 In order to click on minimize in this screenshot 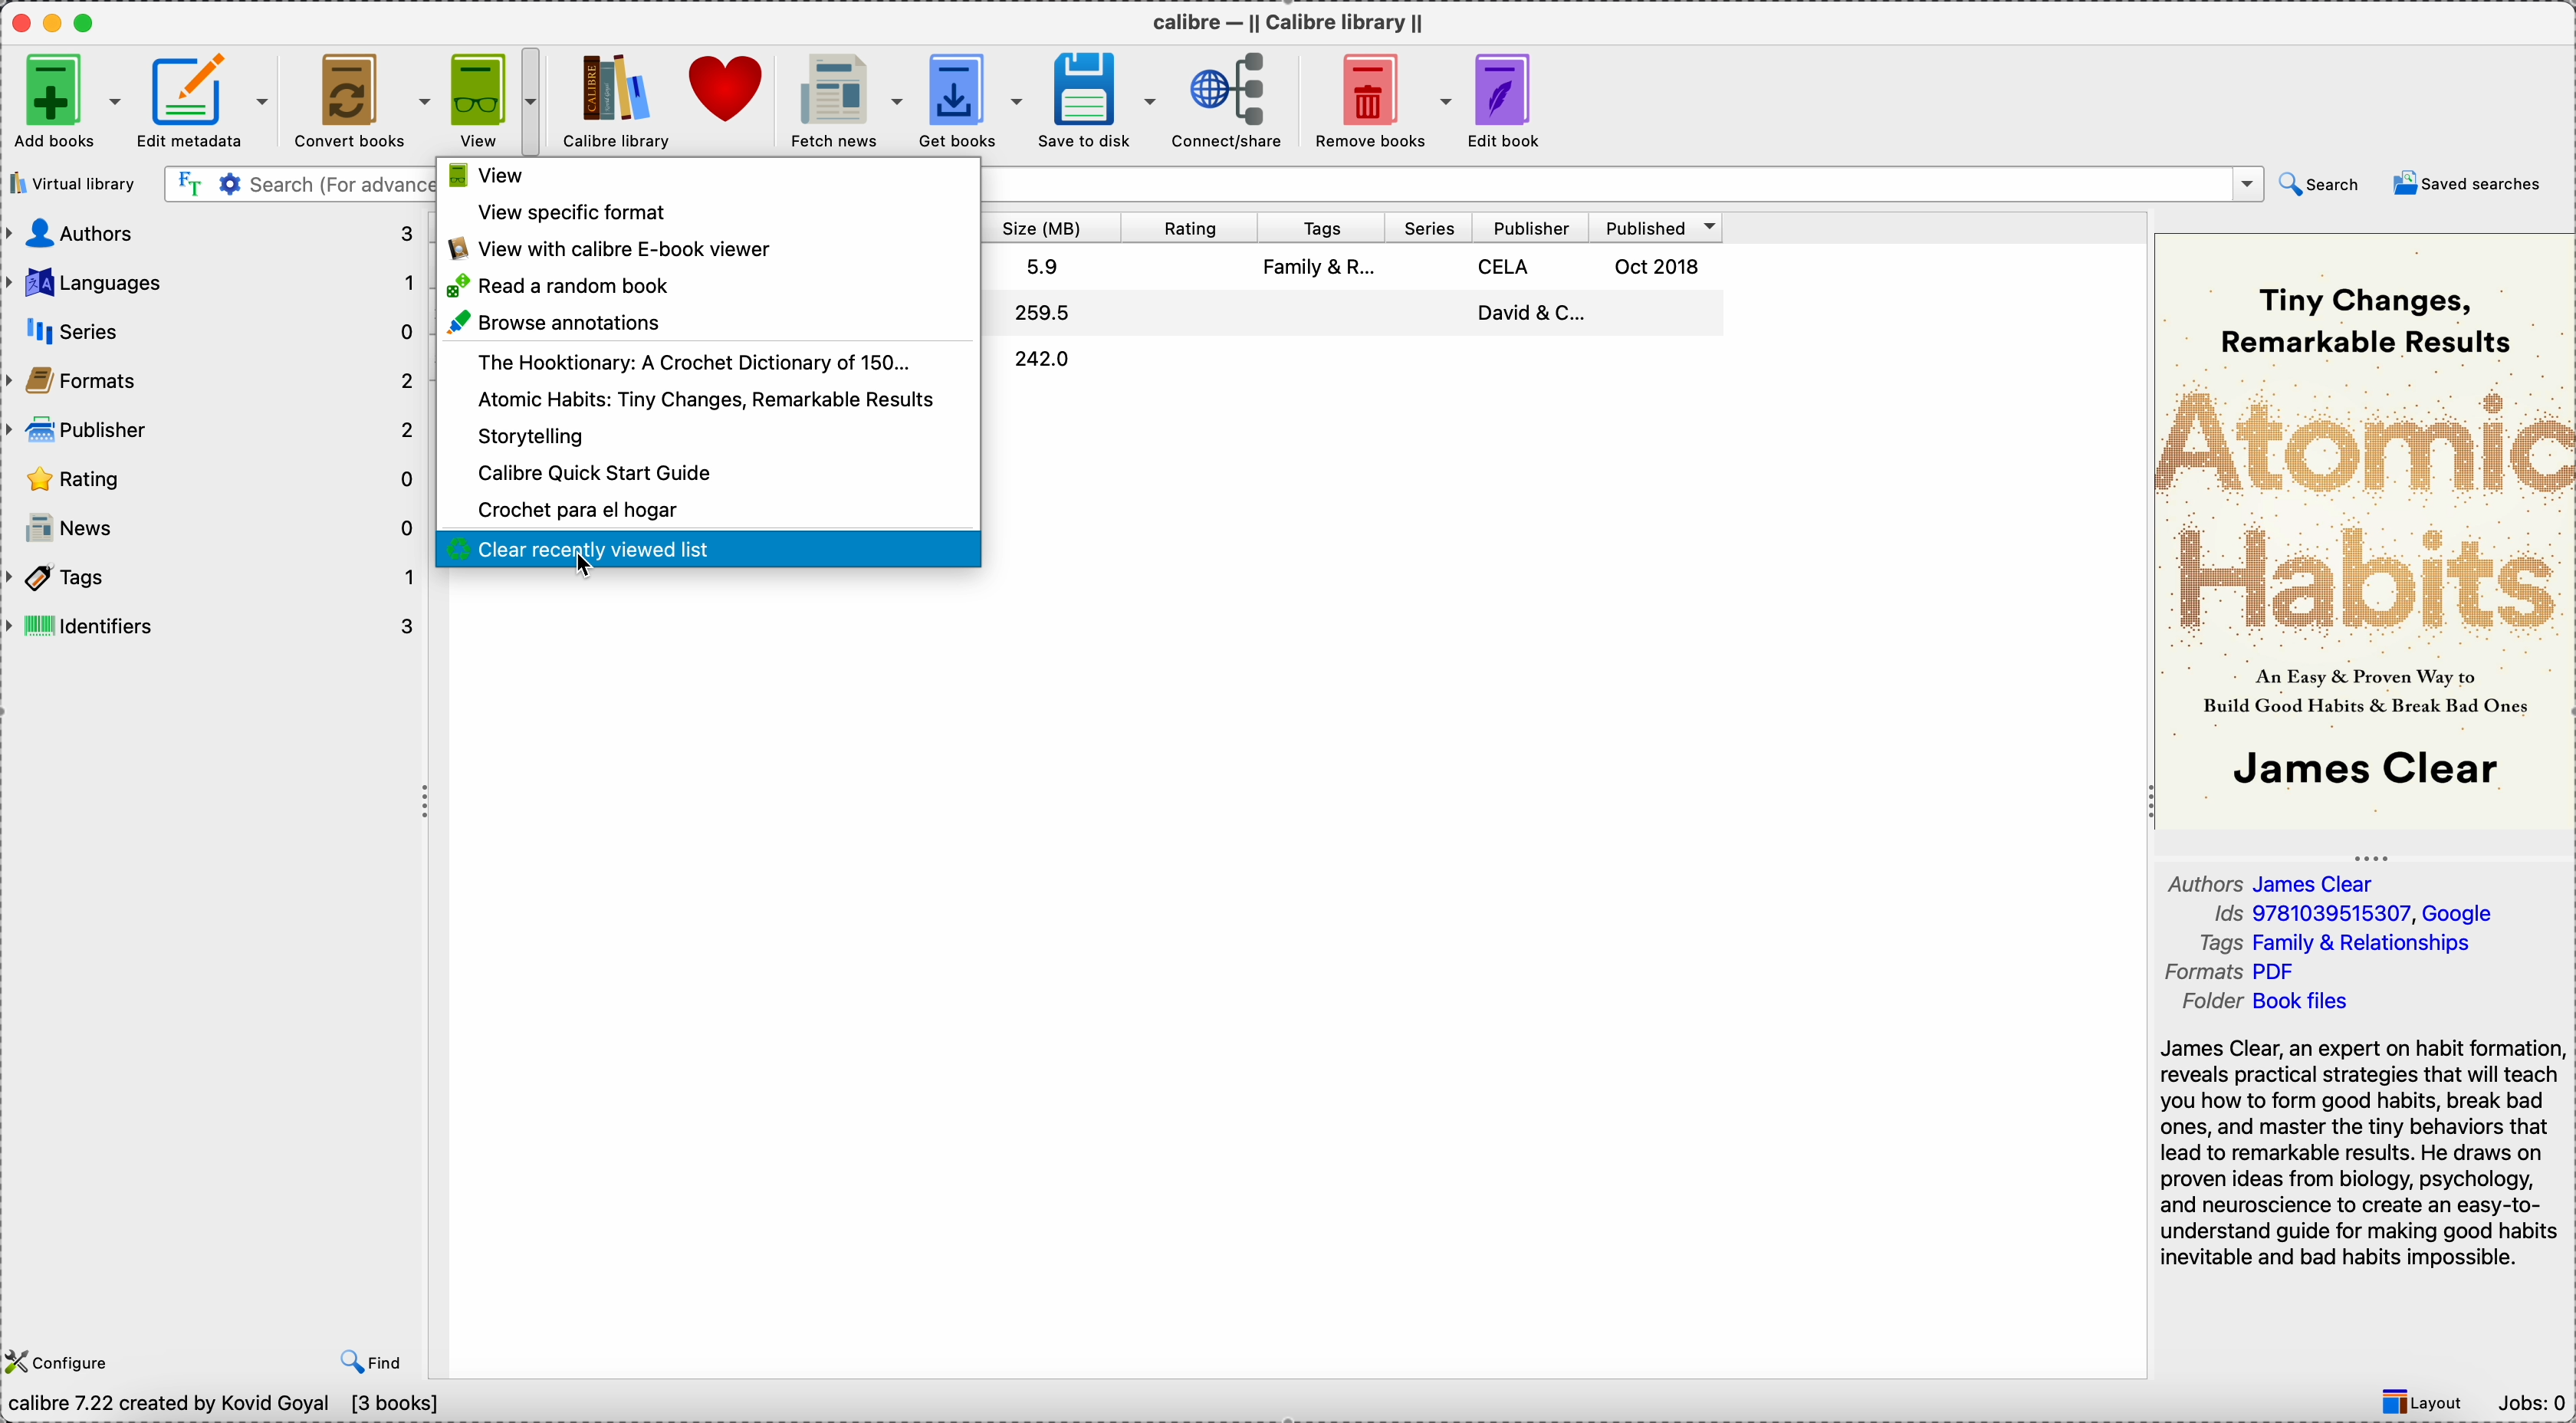, I will do `click(56, 21)`.